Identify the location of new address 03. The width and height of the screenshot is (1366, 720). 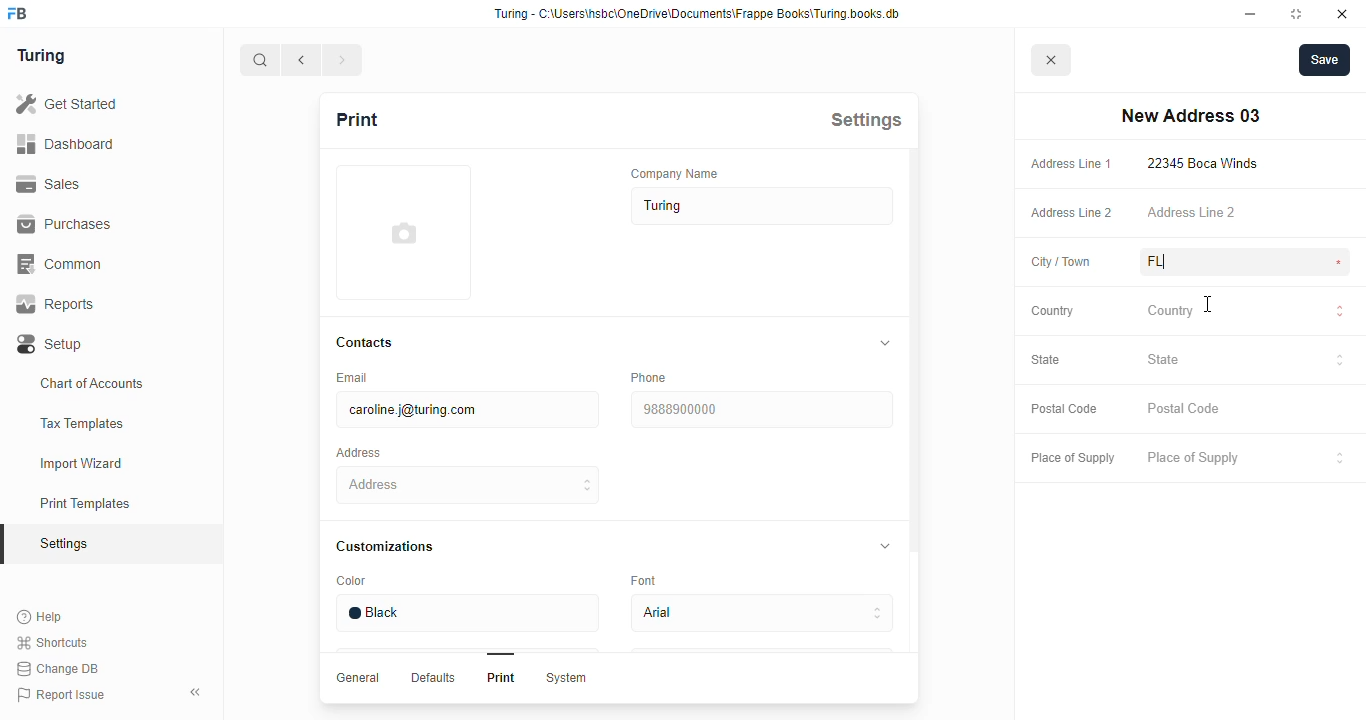
(1190, 116).